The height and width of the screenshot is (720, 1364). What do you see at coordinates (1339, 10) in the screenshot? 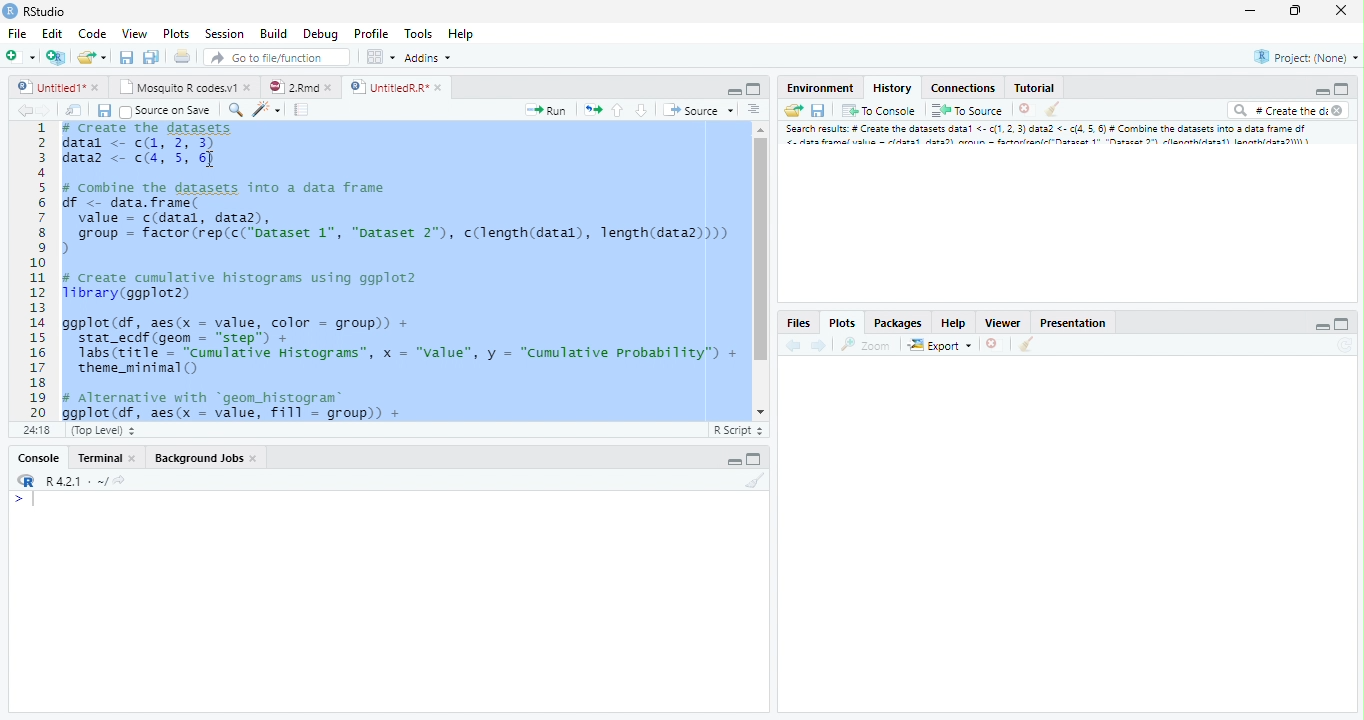
I see `Close` at bounding box center [1339, 10].